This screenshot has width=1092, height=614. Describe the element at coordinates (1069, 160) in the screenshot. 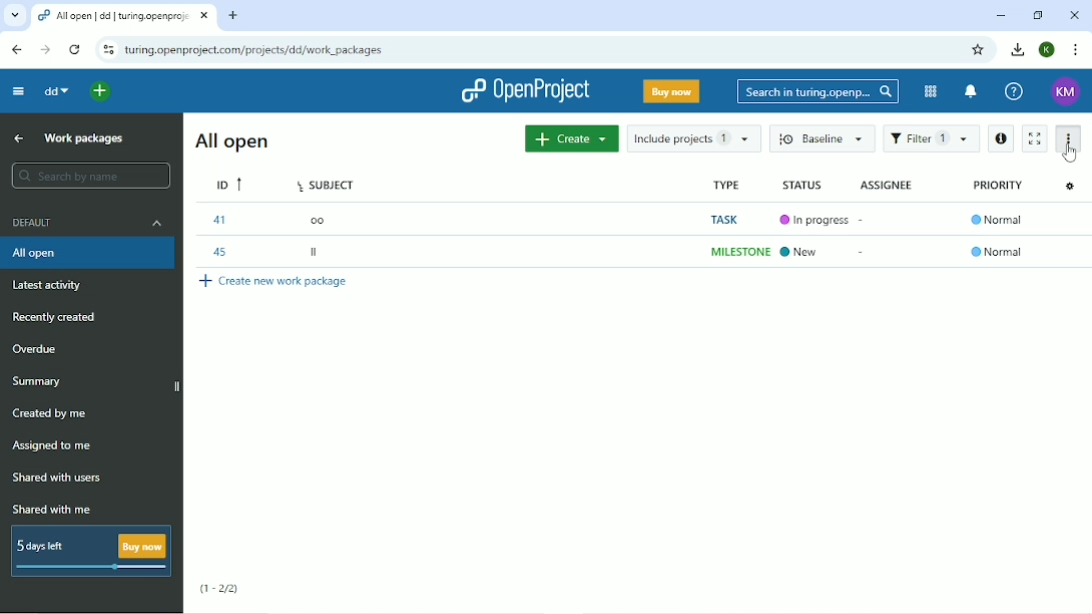

I see `cursor` at that location.